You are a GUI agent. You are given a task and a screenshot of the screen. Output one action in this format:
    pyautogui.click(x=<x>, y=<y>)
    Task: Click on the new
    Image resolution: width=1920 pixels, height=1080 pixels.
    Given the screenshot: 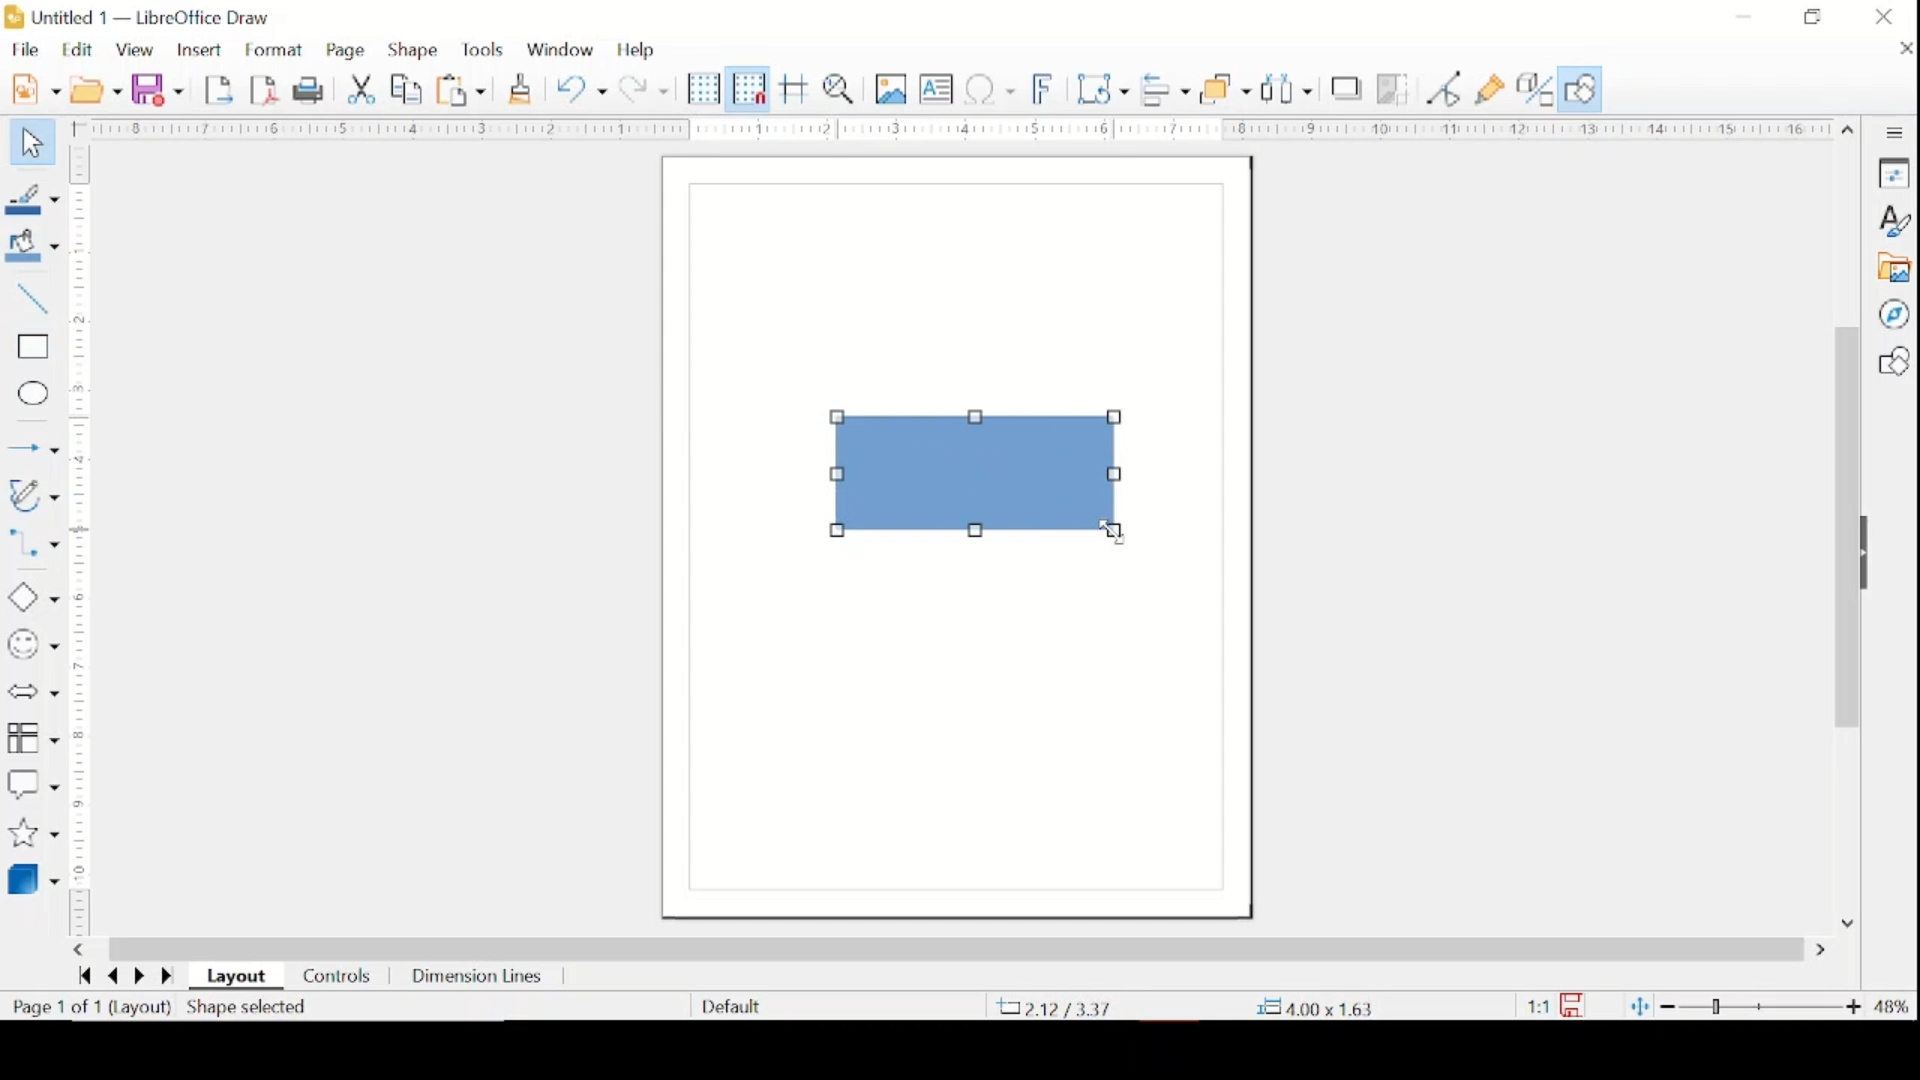 What is the action you would take?
    pyautogui.click(x=35, y=87)
    